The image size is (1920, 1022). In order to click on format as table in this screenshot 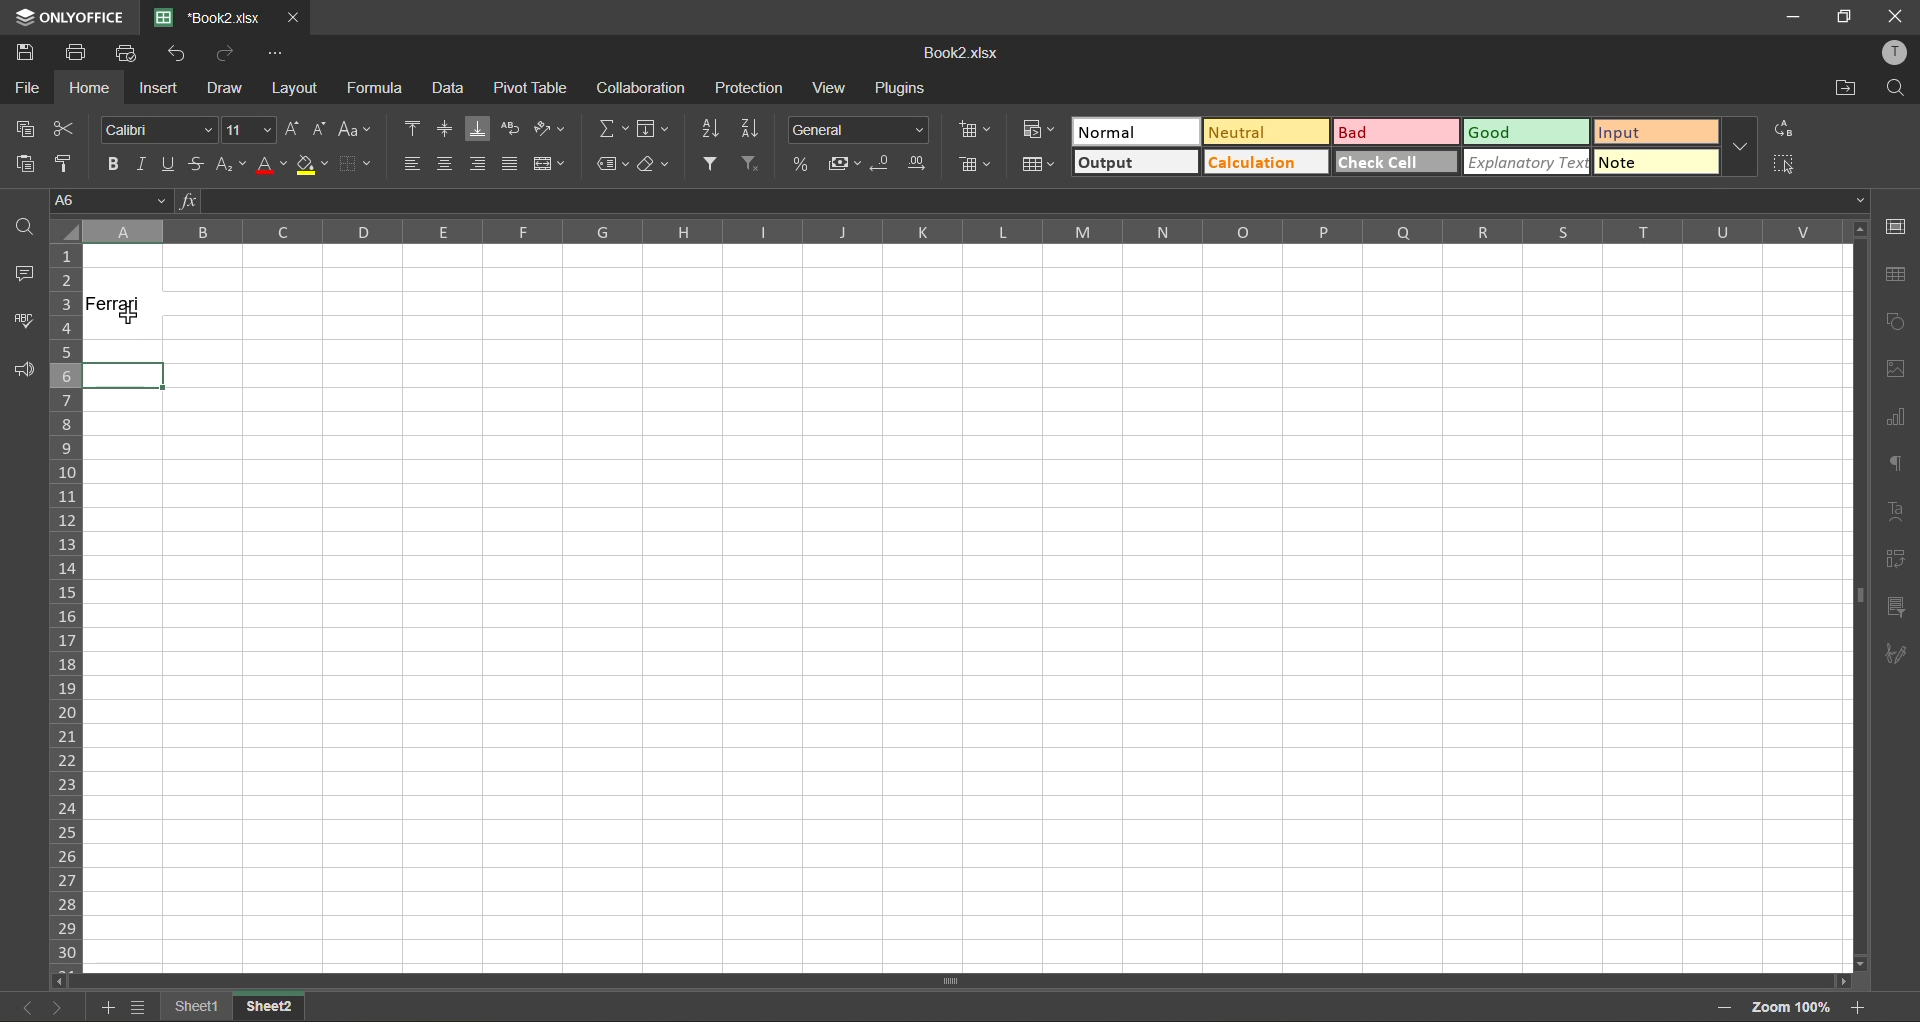, I will do `click(1040, 166)`.